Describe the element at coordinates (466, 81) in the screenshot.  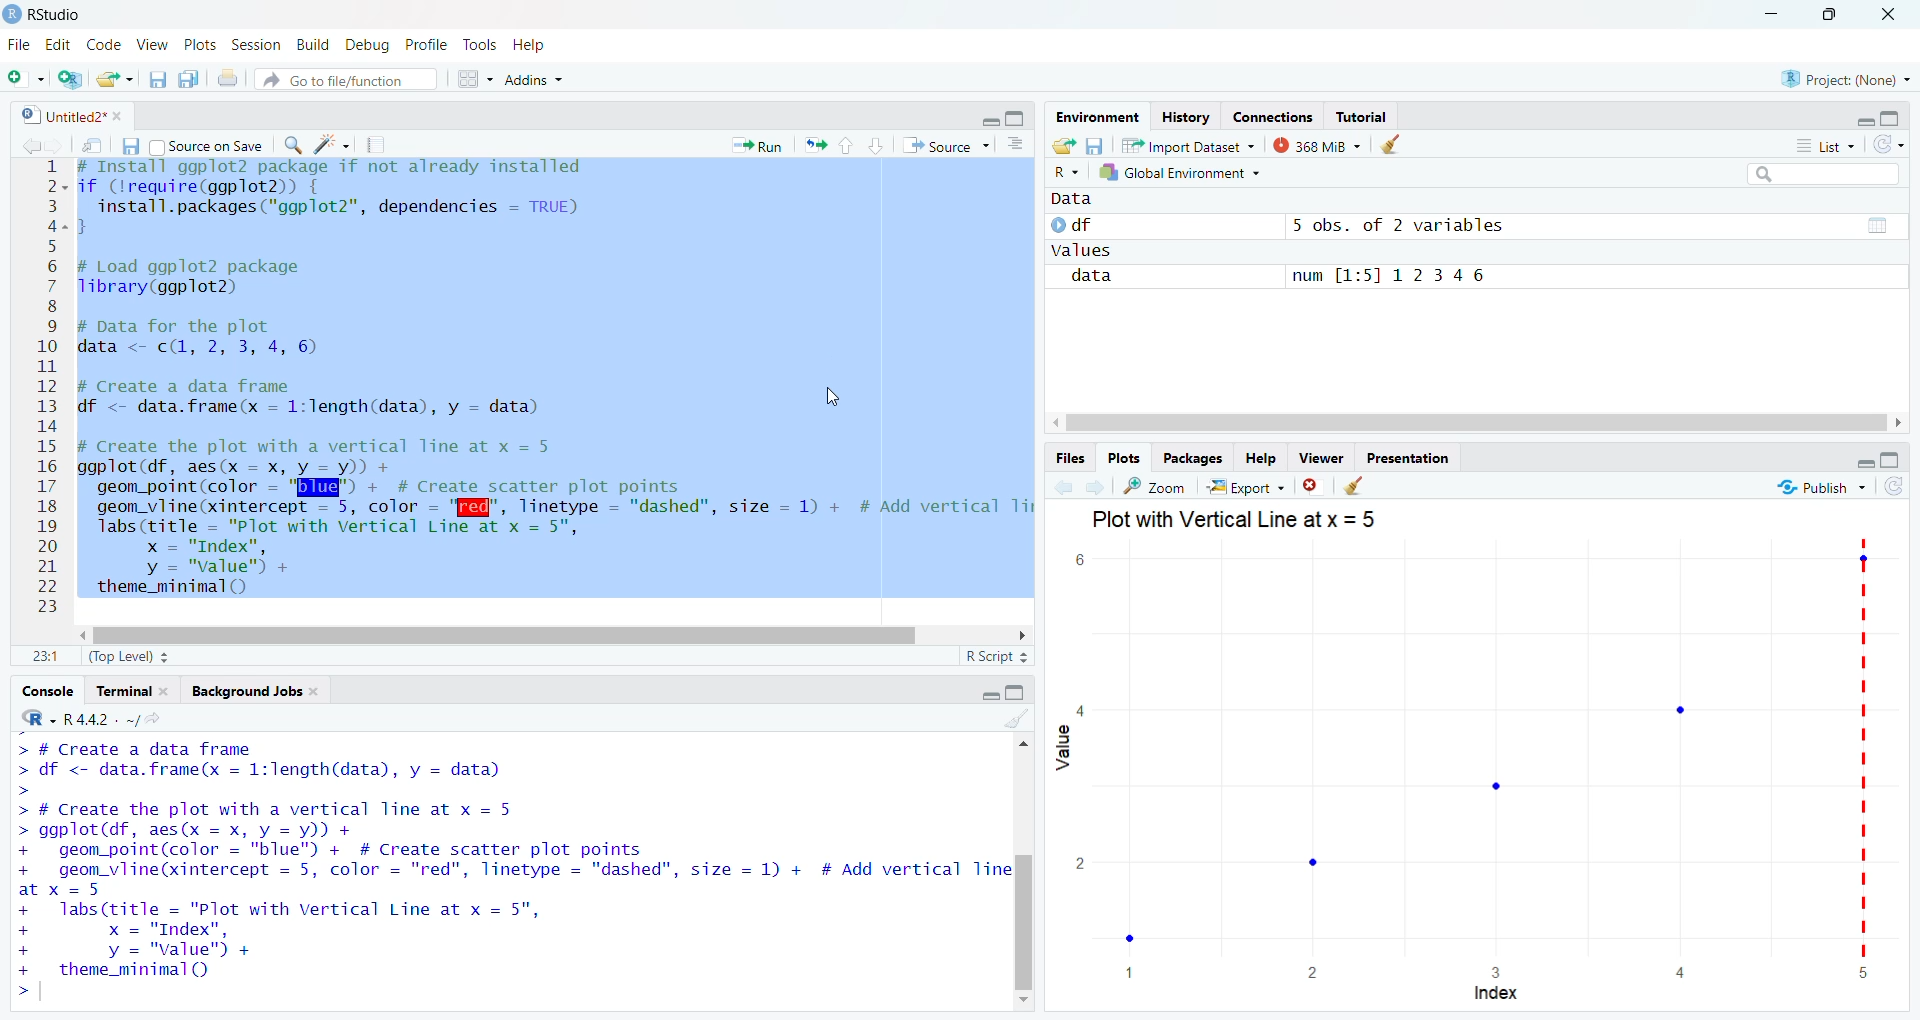
I see `grid` at that location.